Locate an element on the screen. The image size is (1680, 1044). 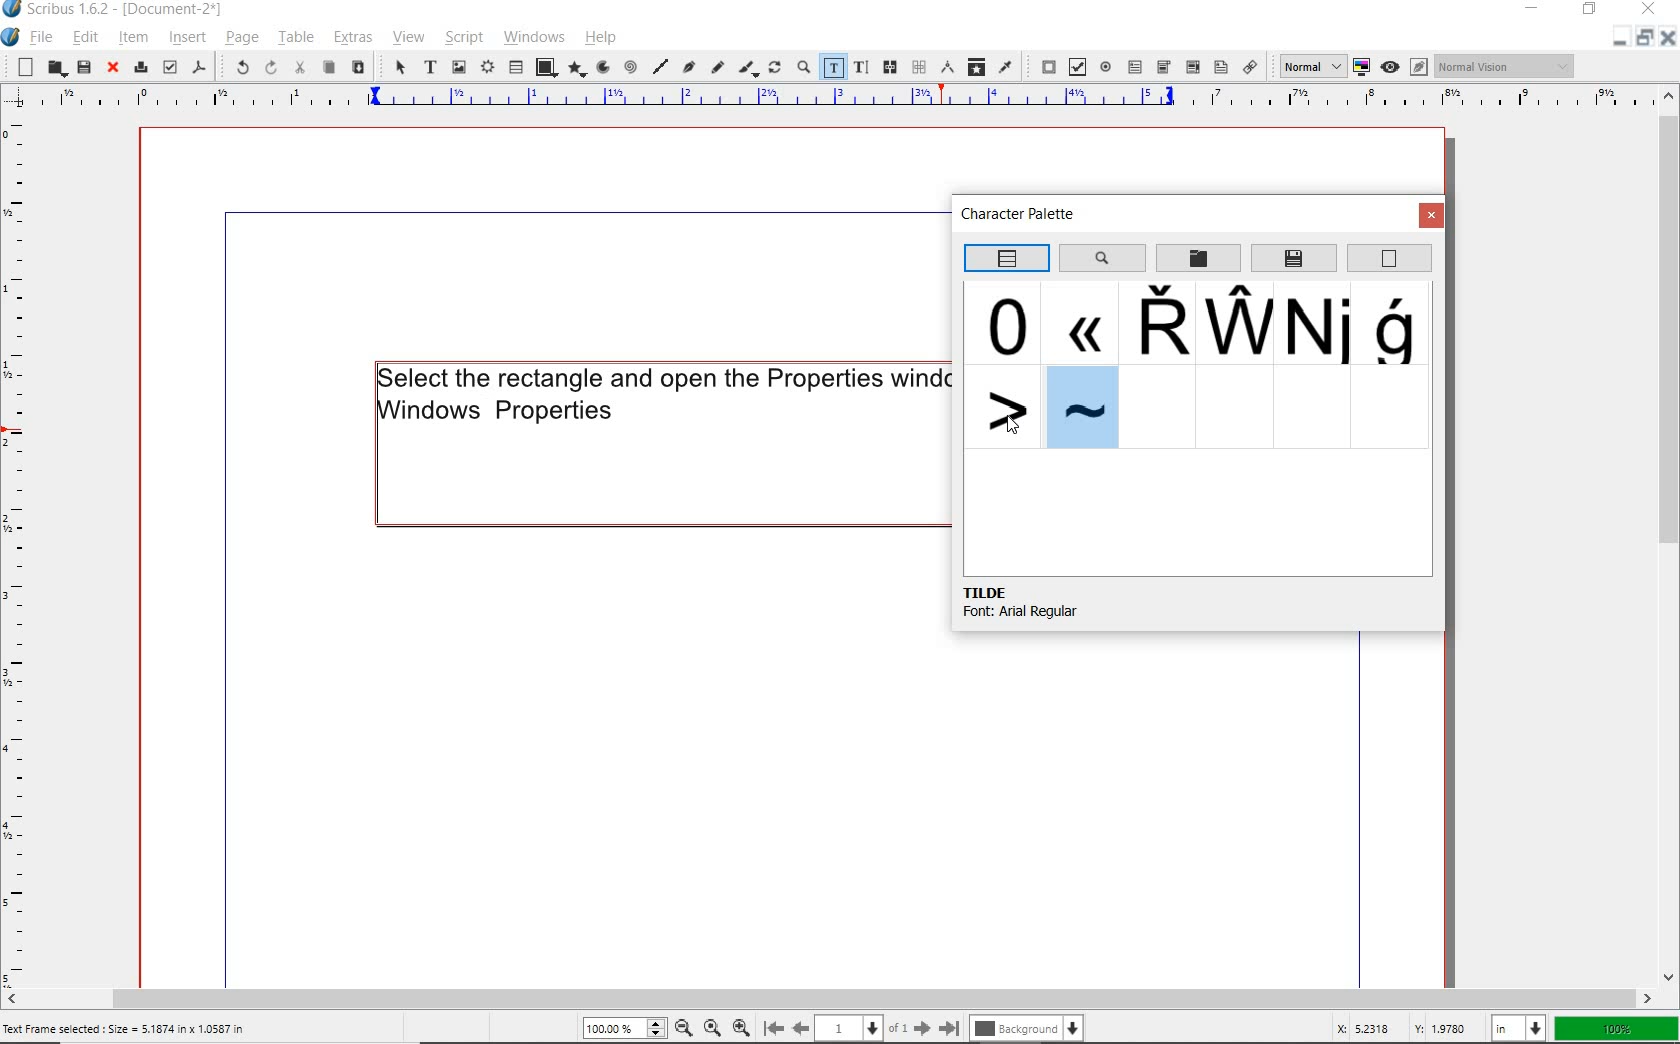
glyphs is located at coordinates (1398, 325).